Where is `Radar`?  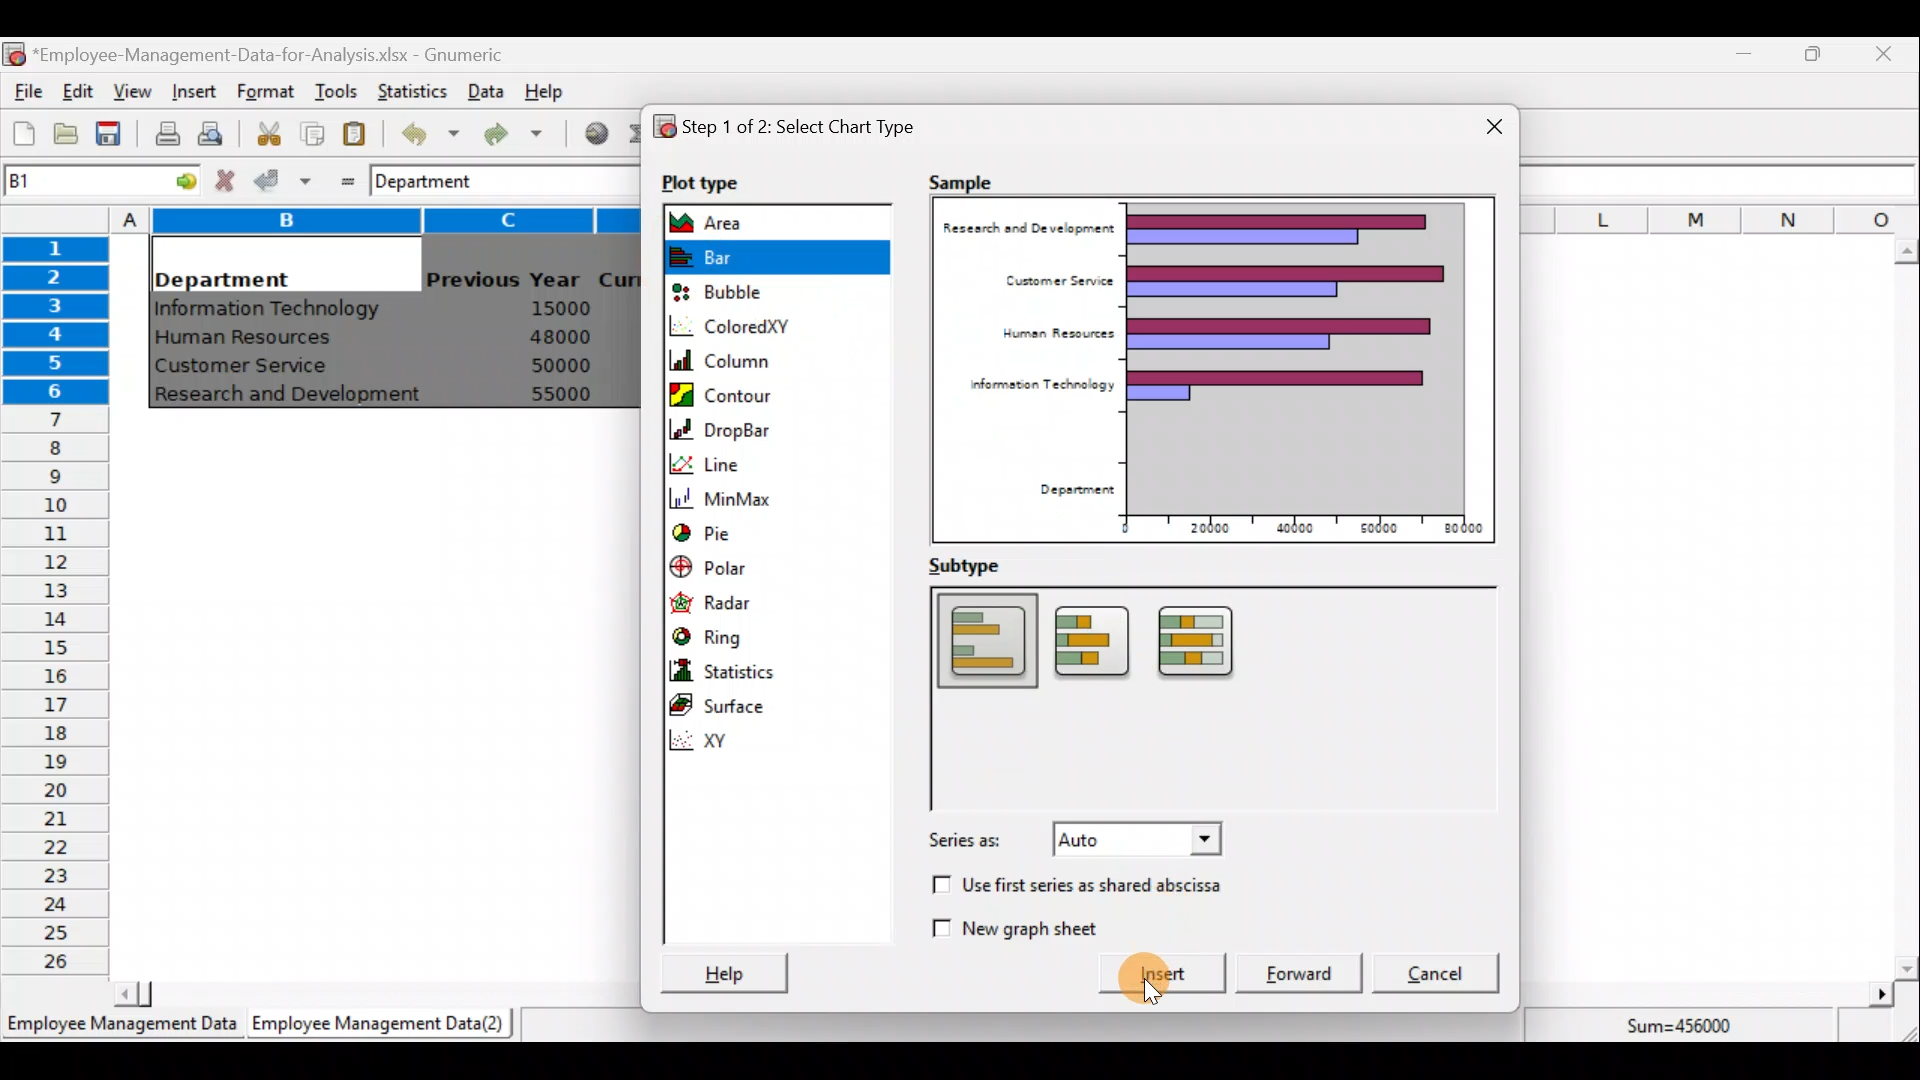
Radar is located at coordinates (751, 600).